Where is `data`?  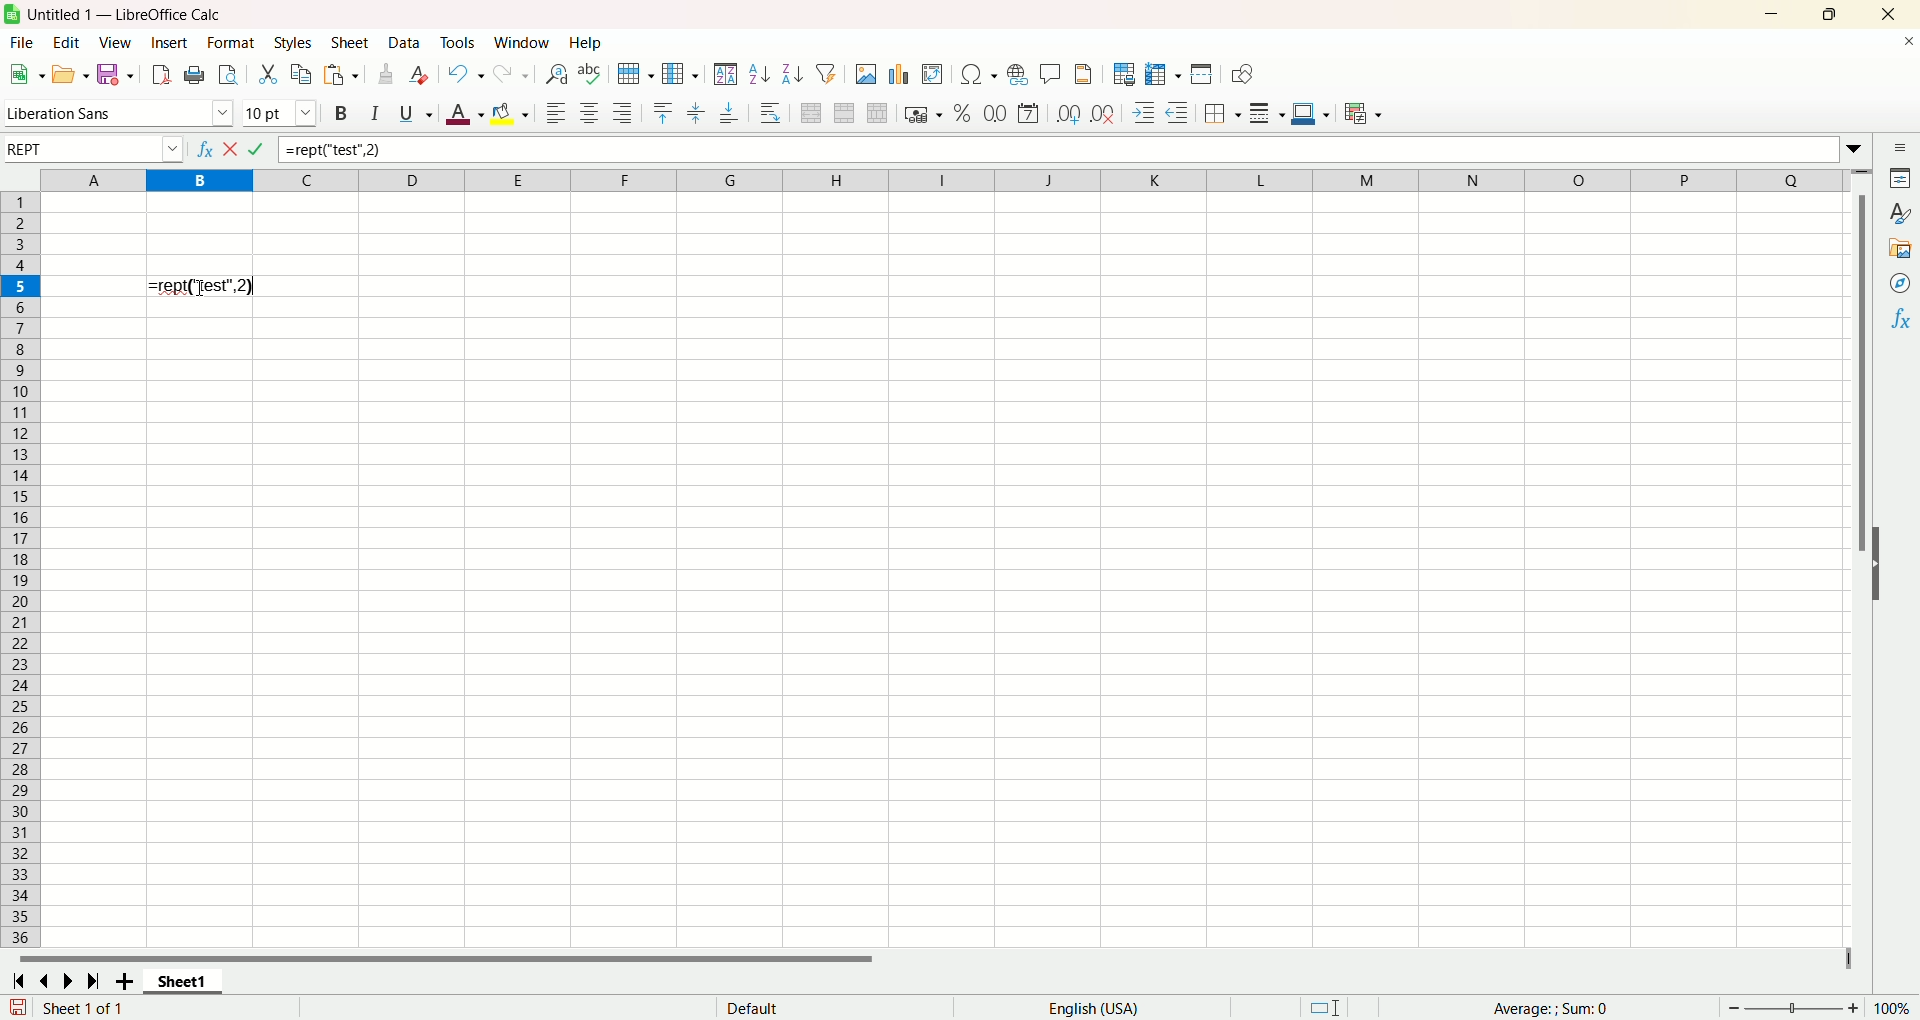
data is located at coordinates (403, 41).